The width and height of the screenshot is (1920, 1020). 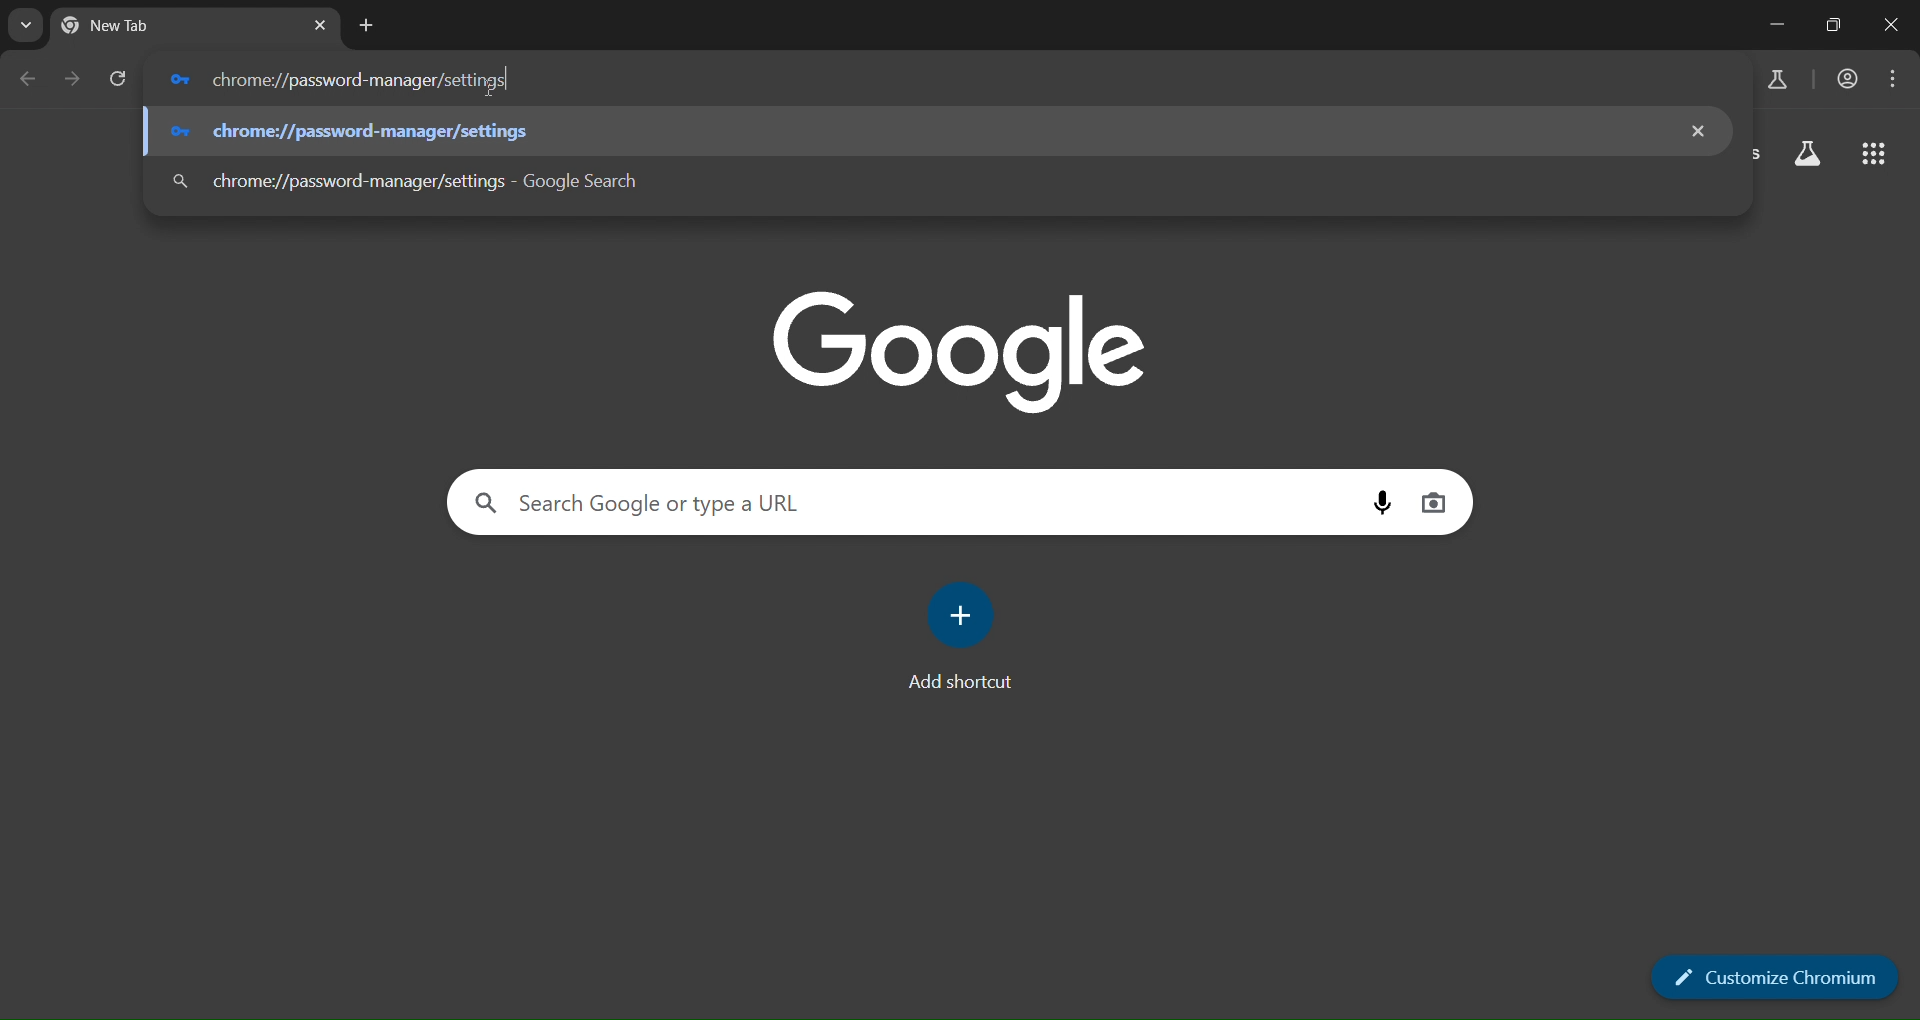 What do you see at coordinates (68, 78) in the screenshot?
I see `go forward one page` at bounding box center [68, 78].